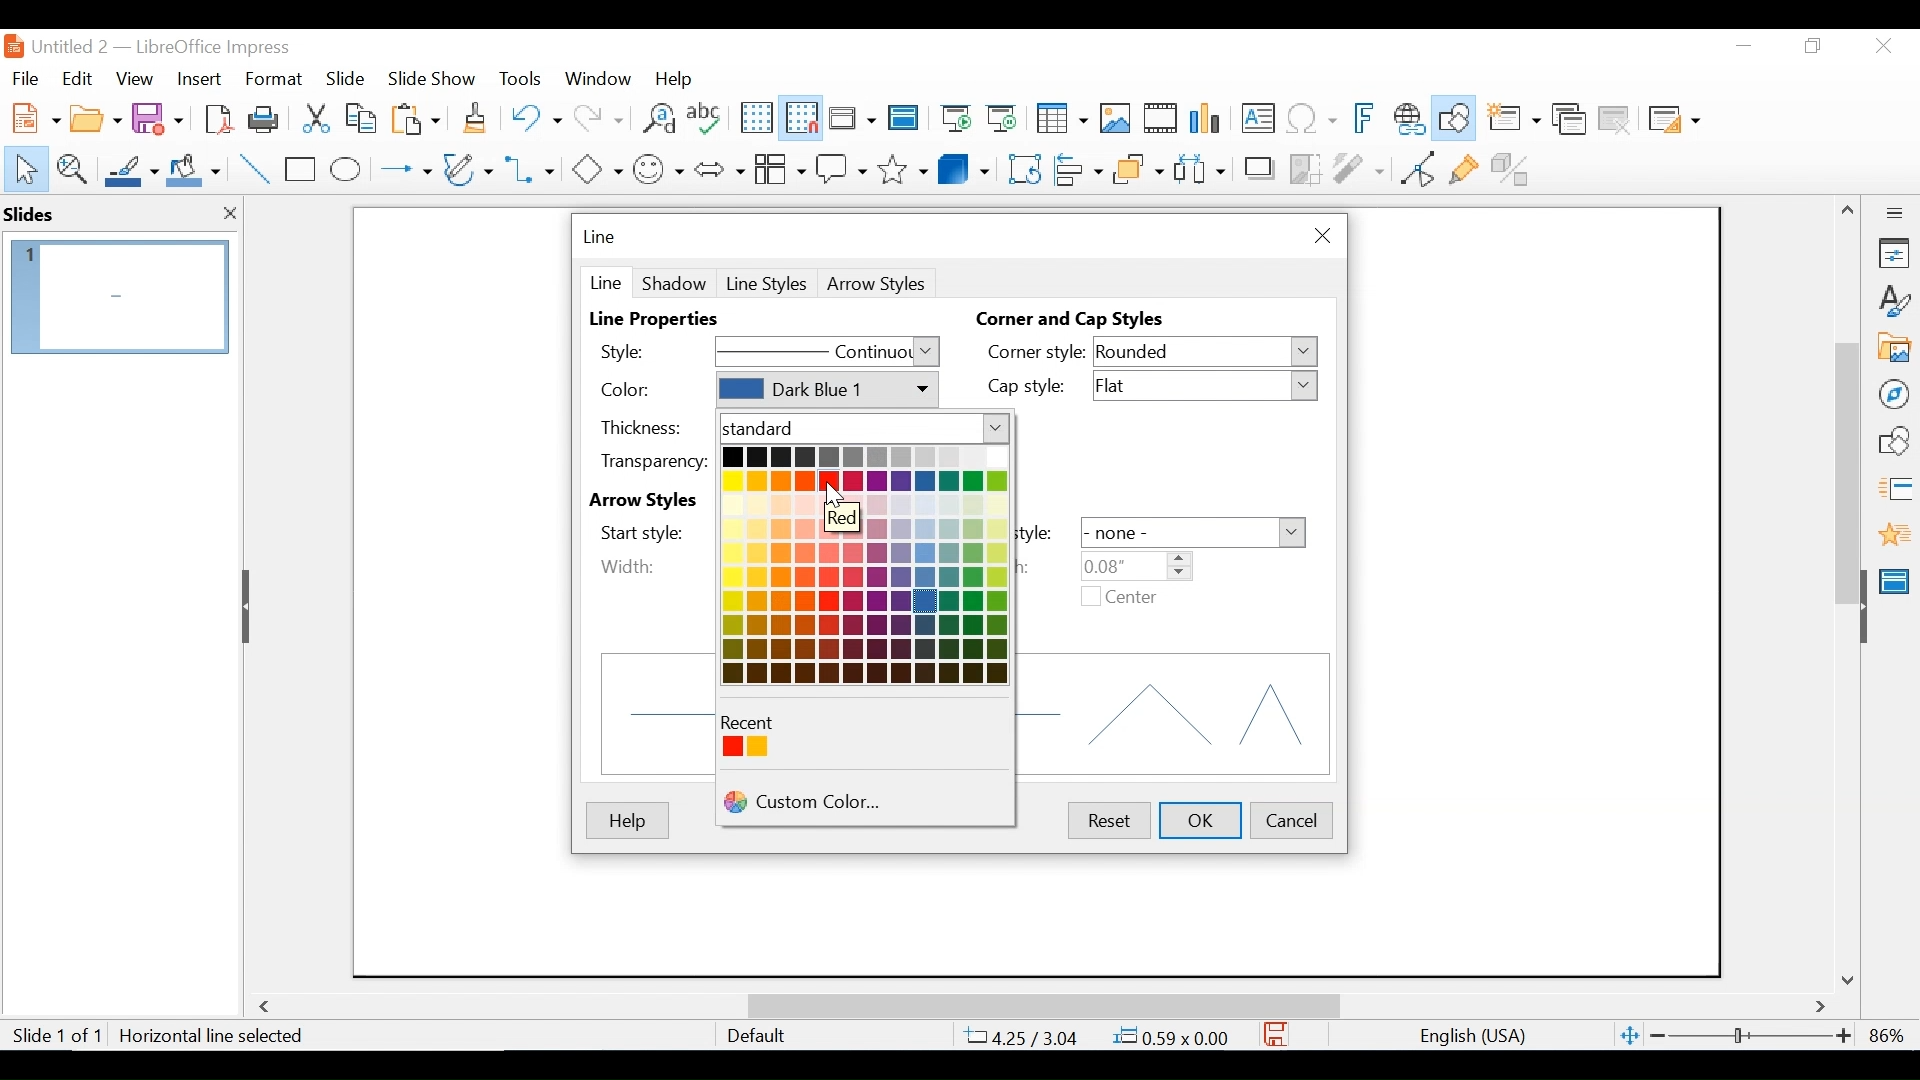  I want to click on Window, so click(598, 78).